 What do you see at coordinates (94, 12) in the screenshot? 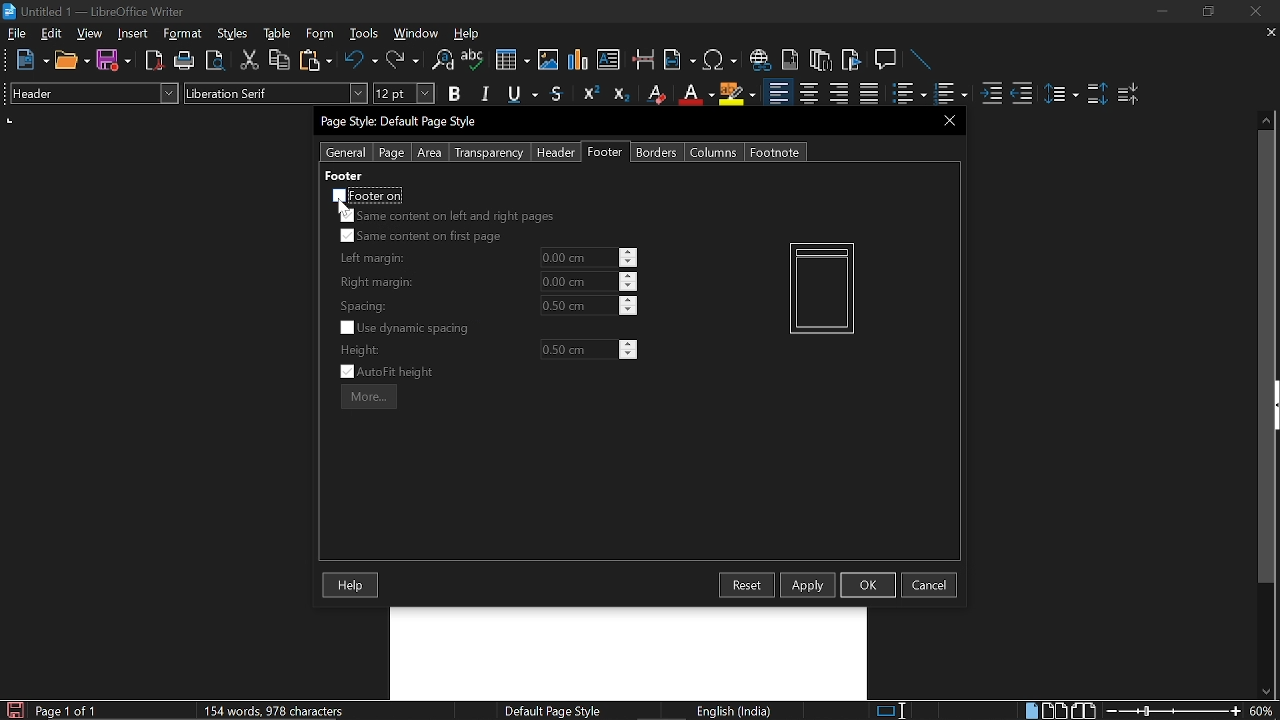
I see `Current window` at bounding box center [94, 12].